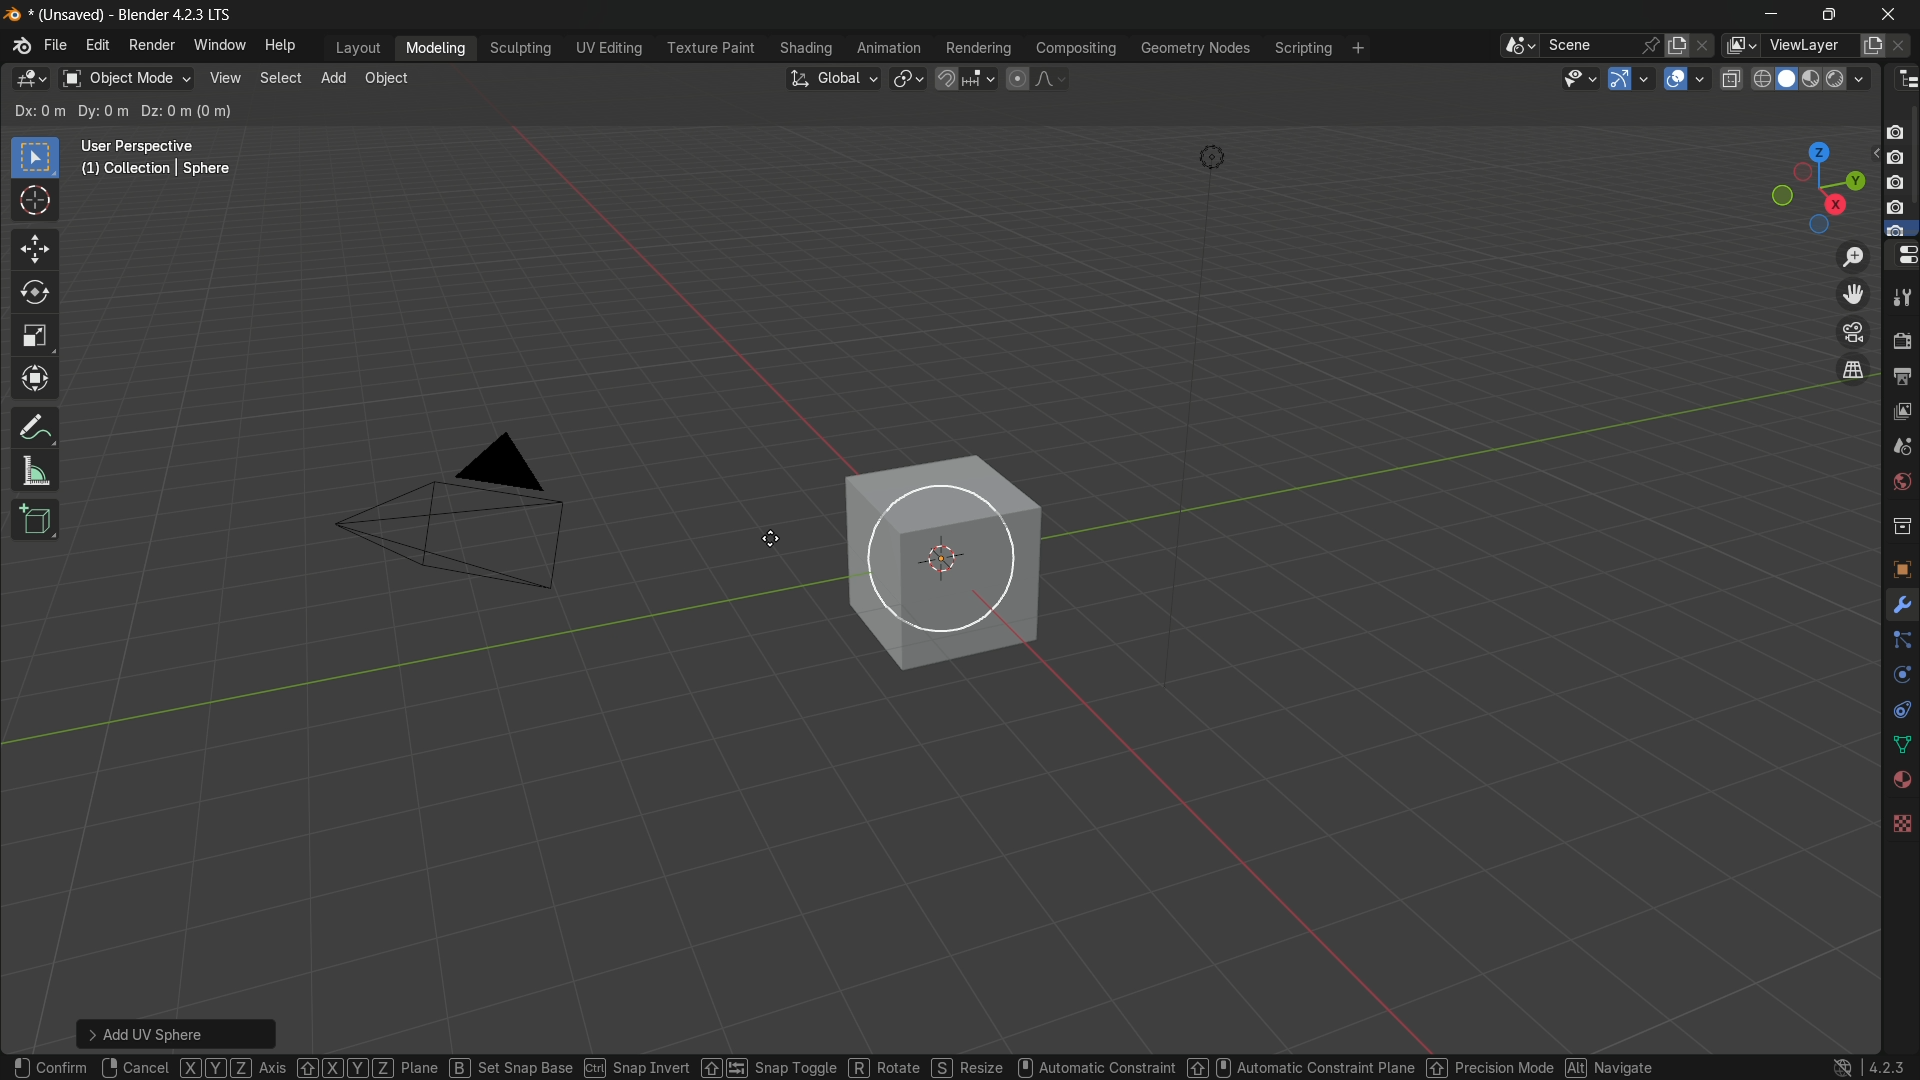  Describe the element at coordinates (1852, 295) in the screenshot. I see `move the view` at that location.